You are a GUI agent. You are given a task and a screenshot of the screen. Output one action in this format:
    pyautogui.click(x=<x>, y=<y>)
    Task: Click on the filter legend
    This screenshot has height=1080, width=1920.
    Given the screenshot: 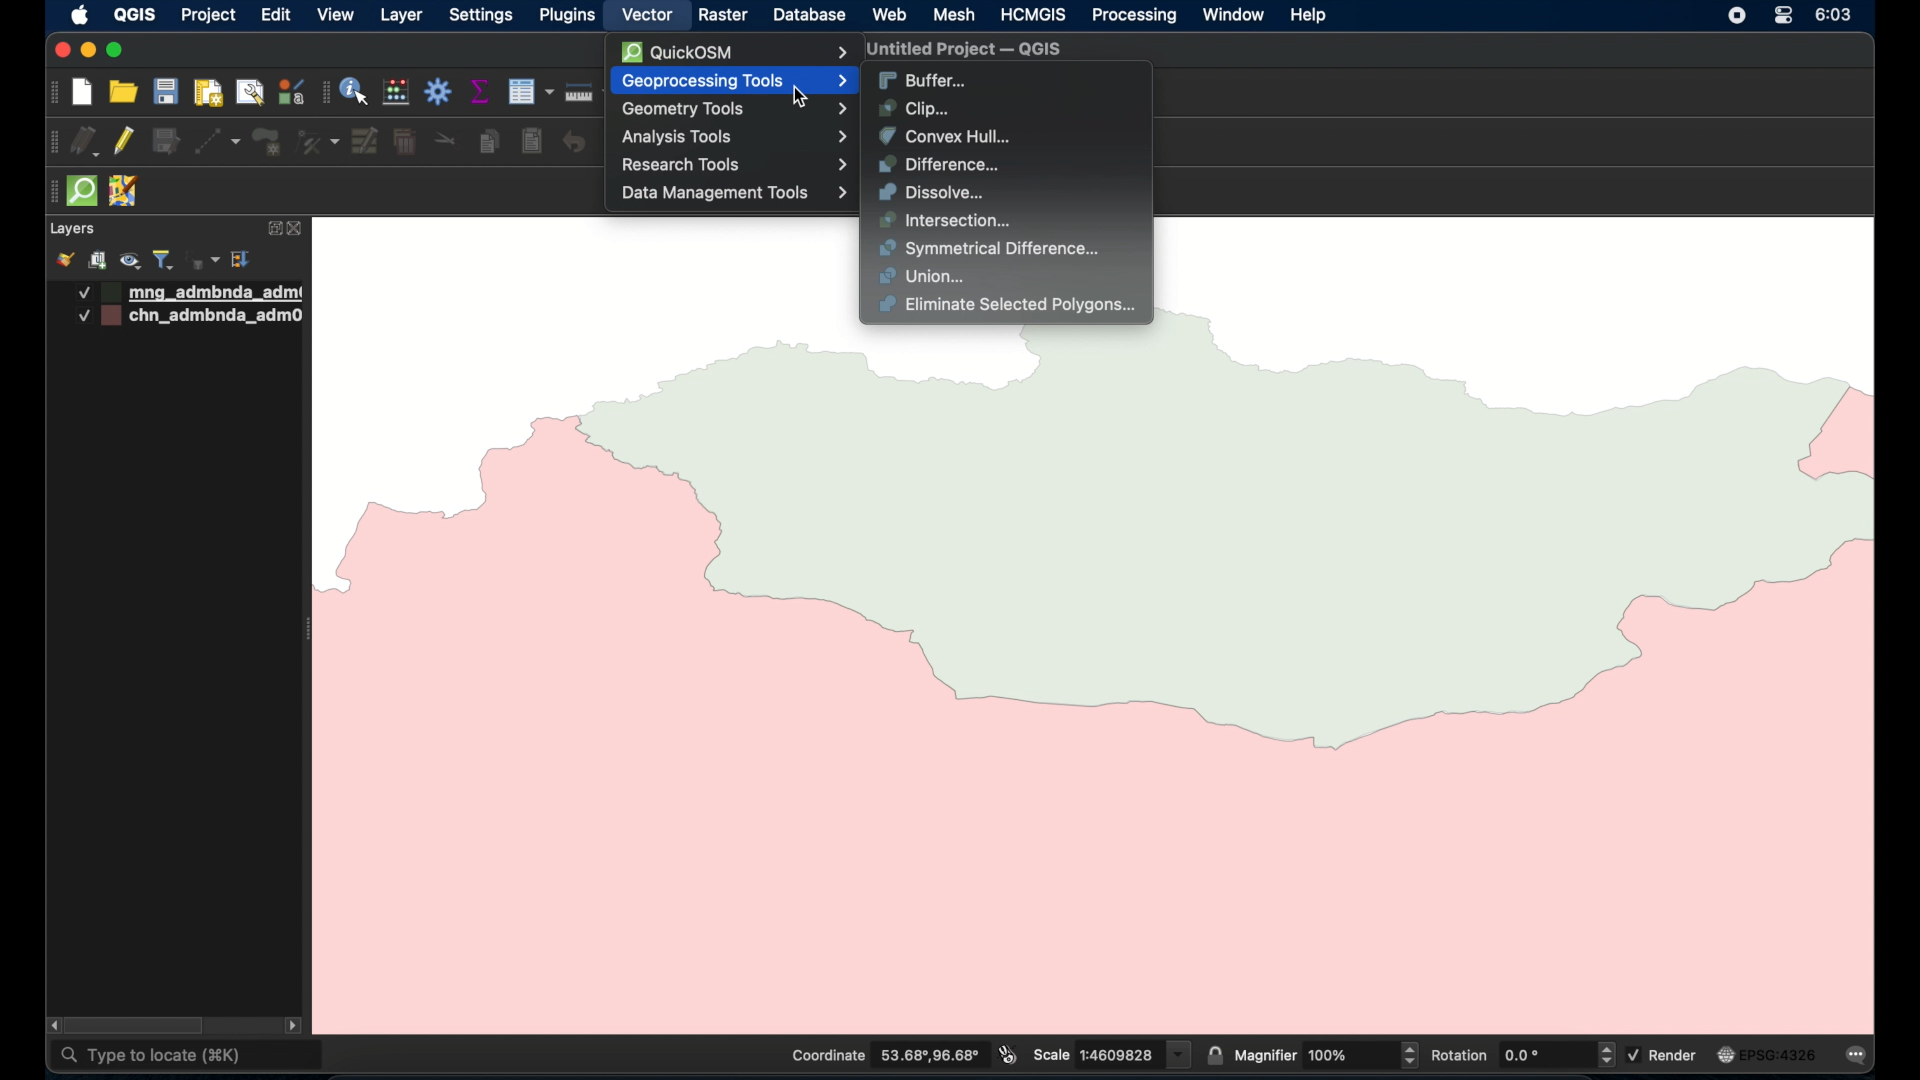 What is the action you would take?
    pyautogui.click(x=164, y=260)
    